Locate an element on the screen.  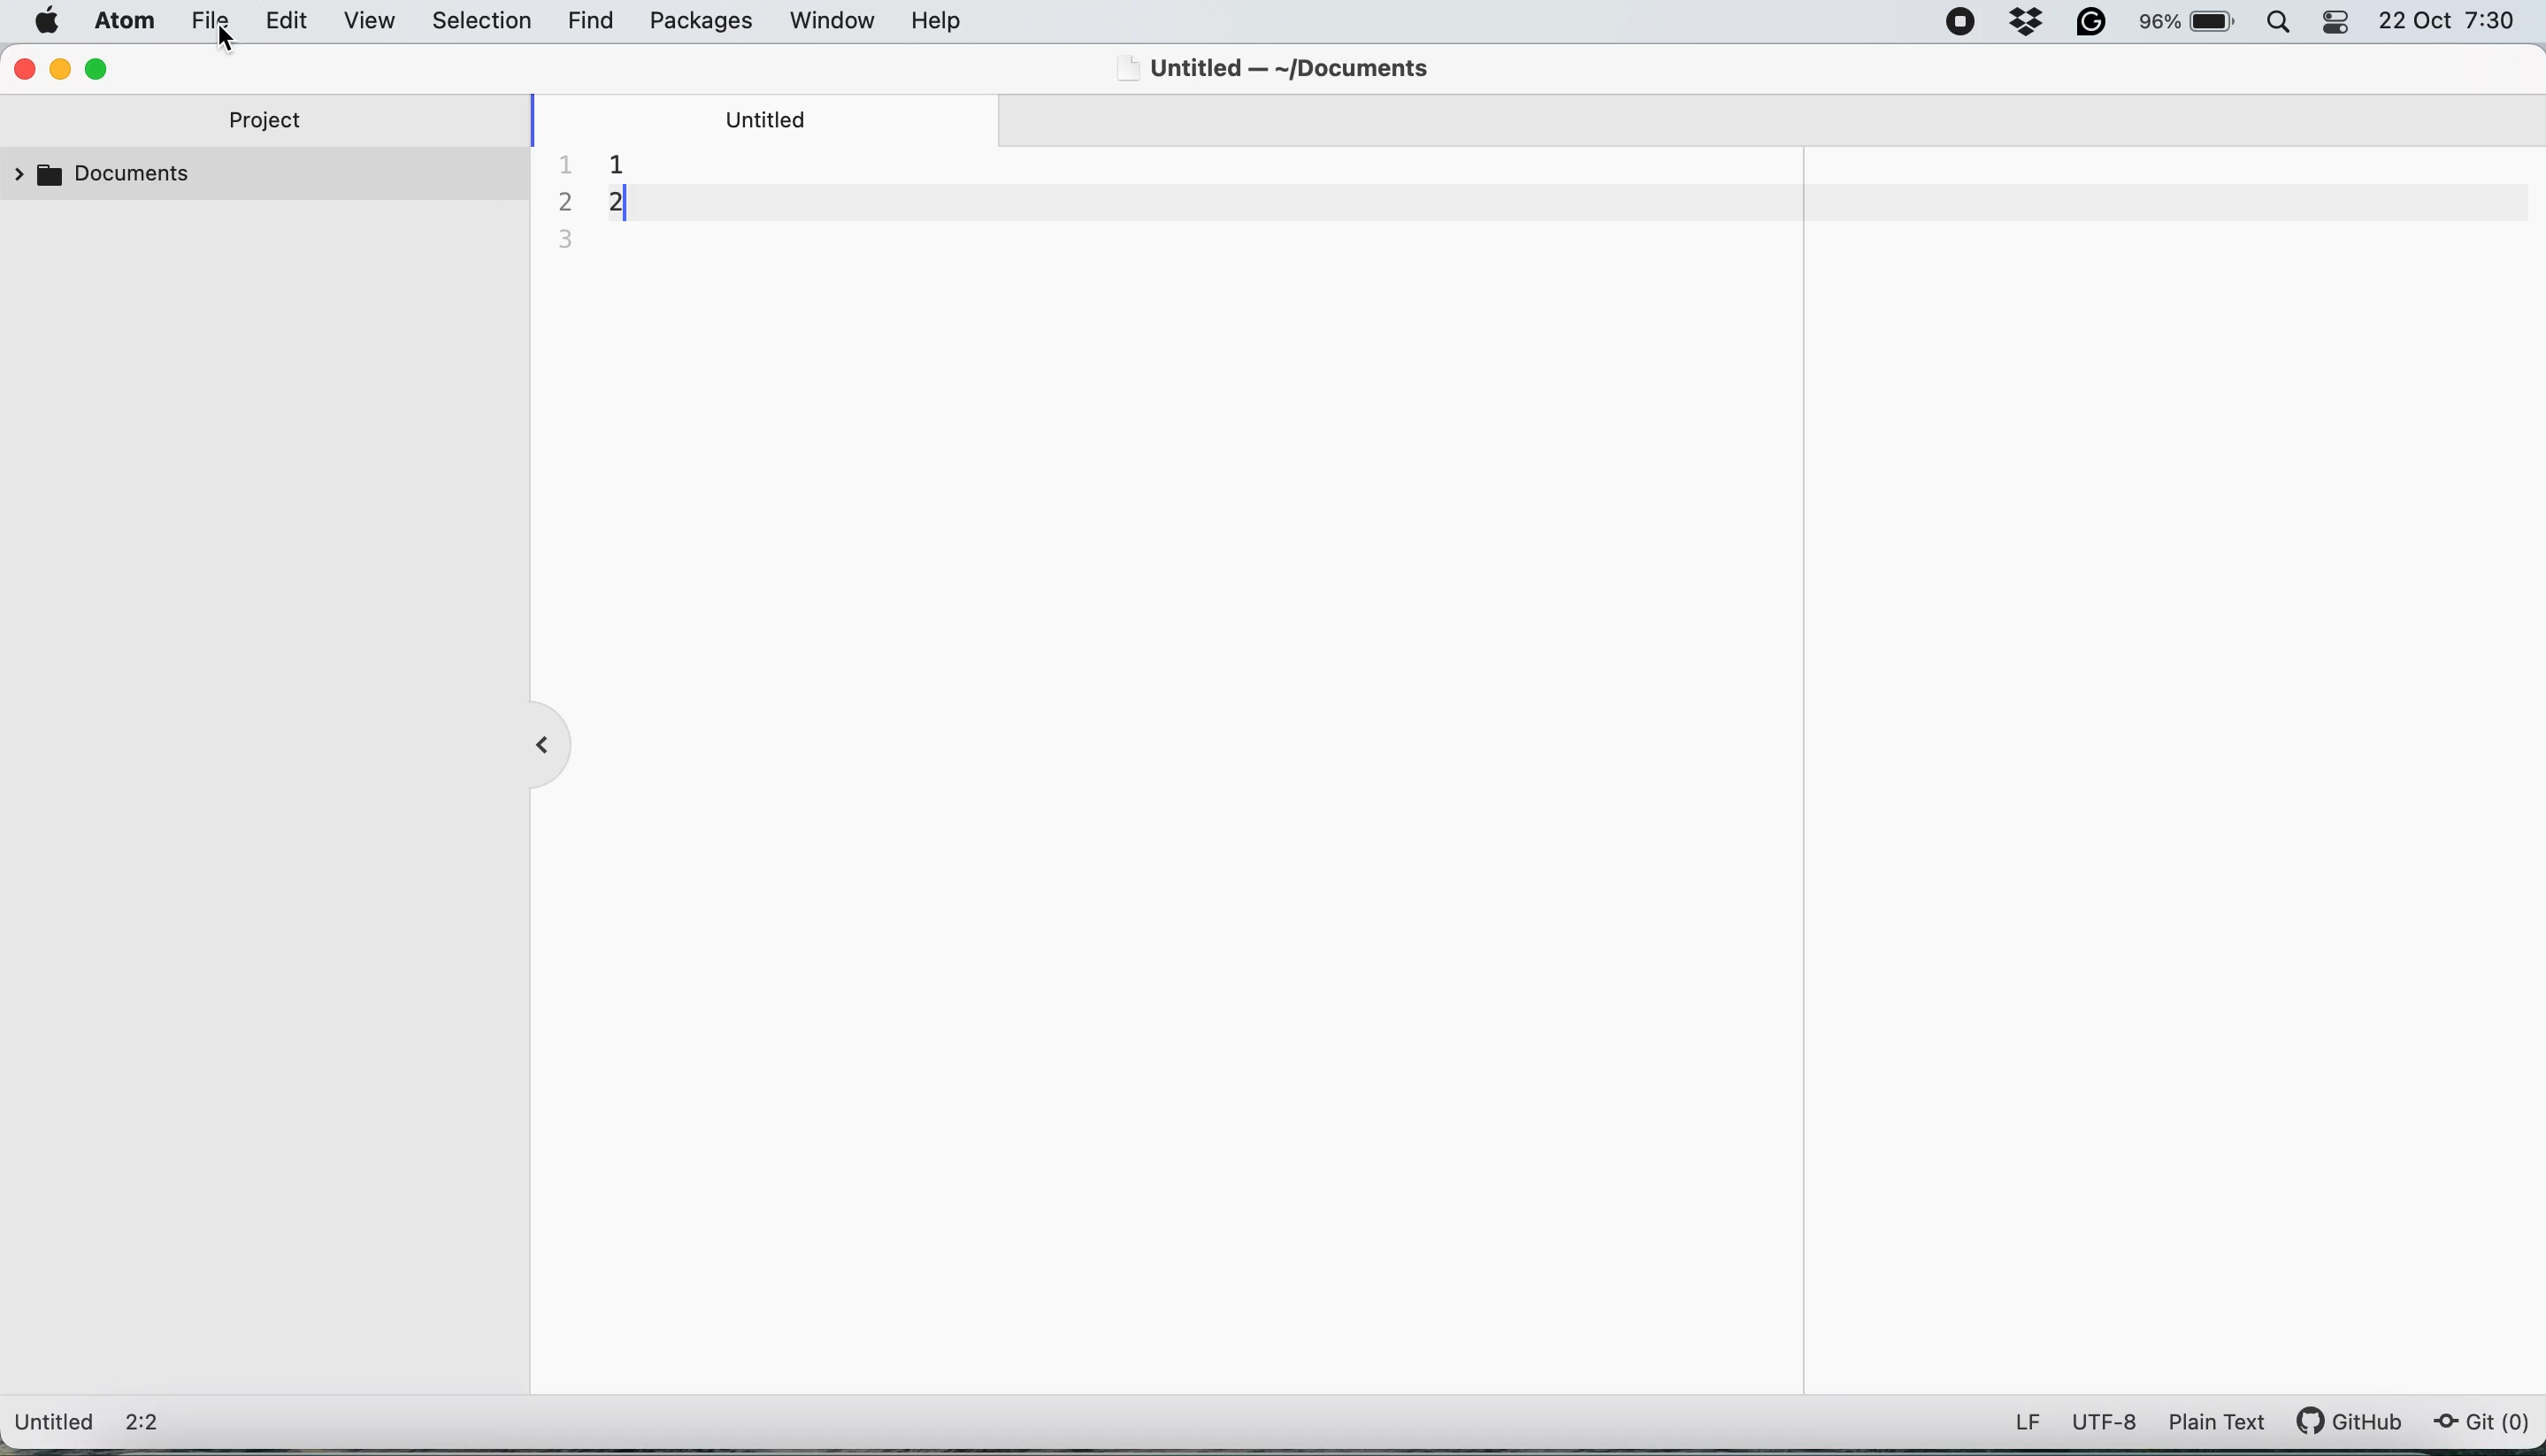
untitled is located at coordinates (774, 118).